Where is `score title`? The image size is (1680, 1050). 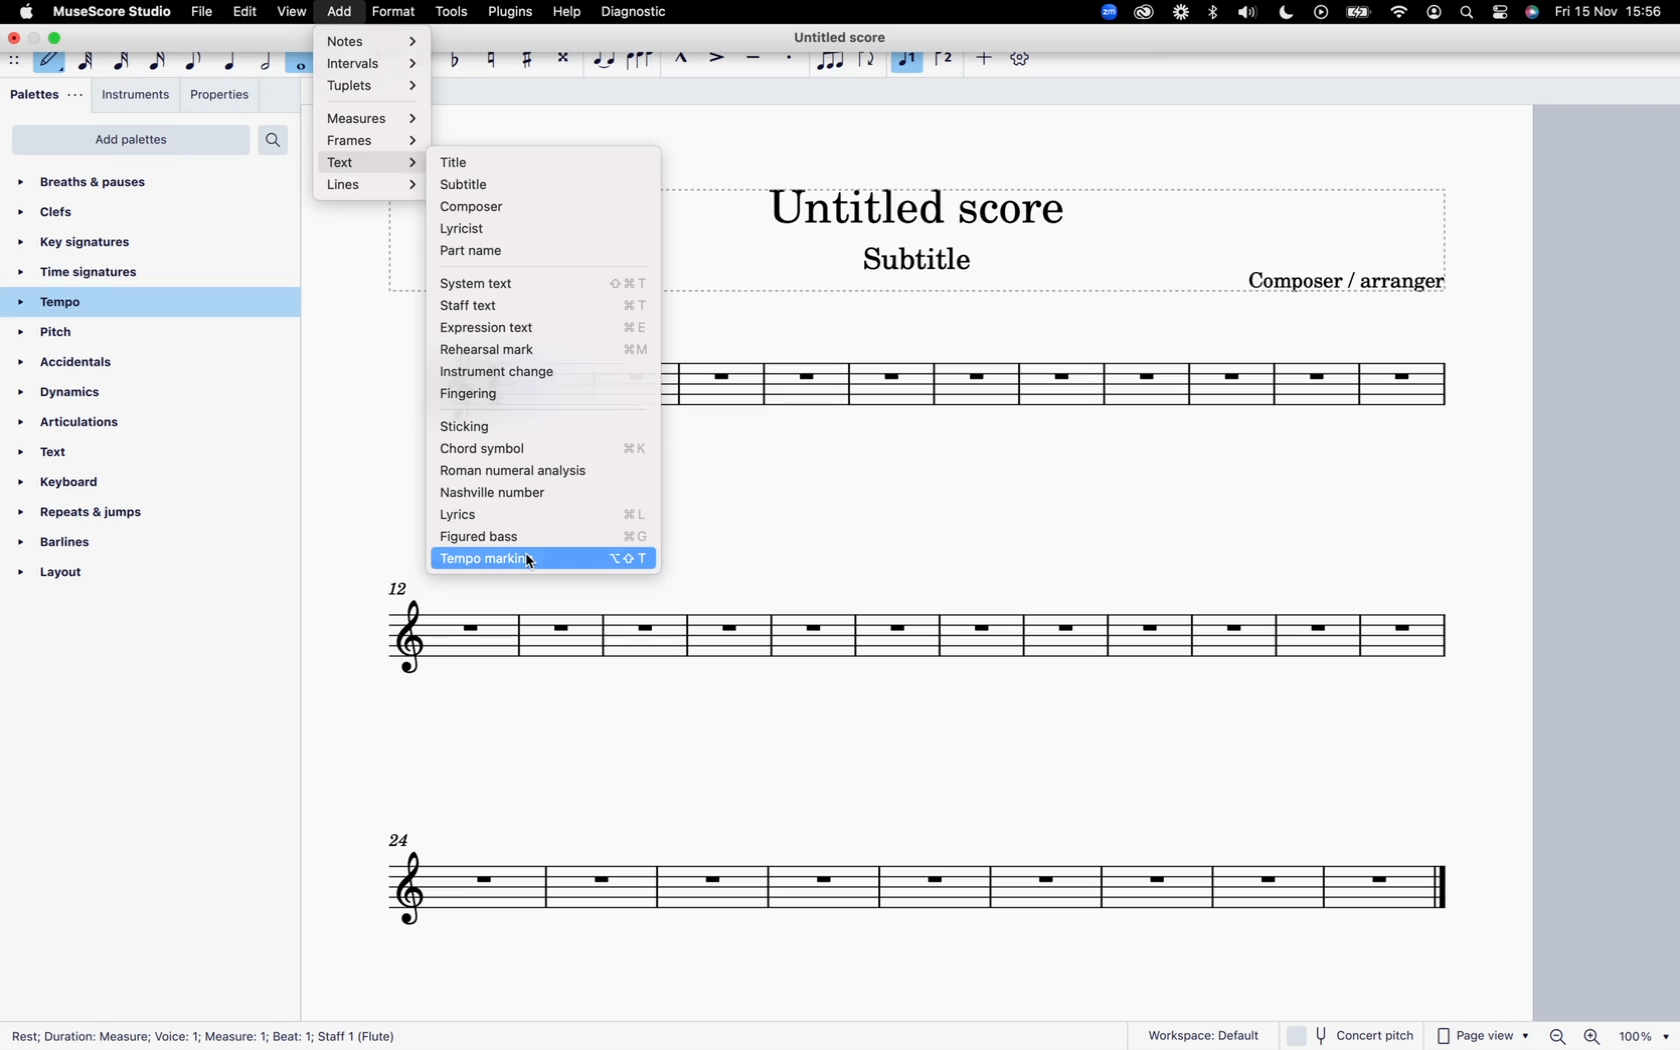 score title is located at coordinates (846, 35).